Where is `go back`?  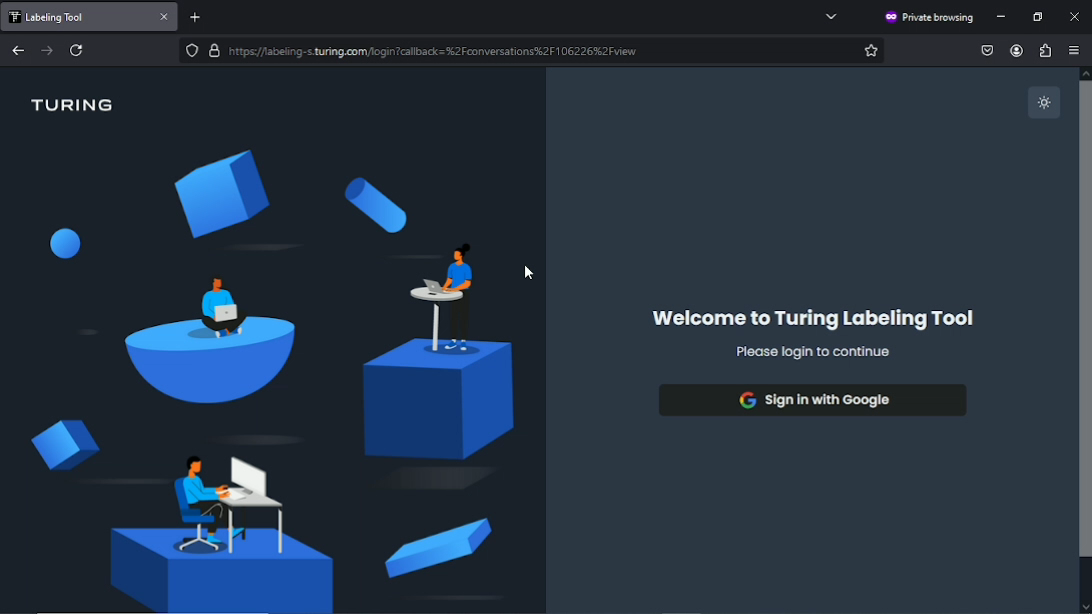 go back is located at coordinates (19, 49).